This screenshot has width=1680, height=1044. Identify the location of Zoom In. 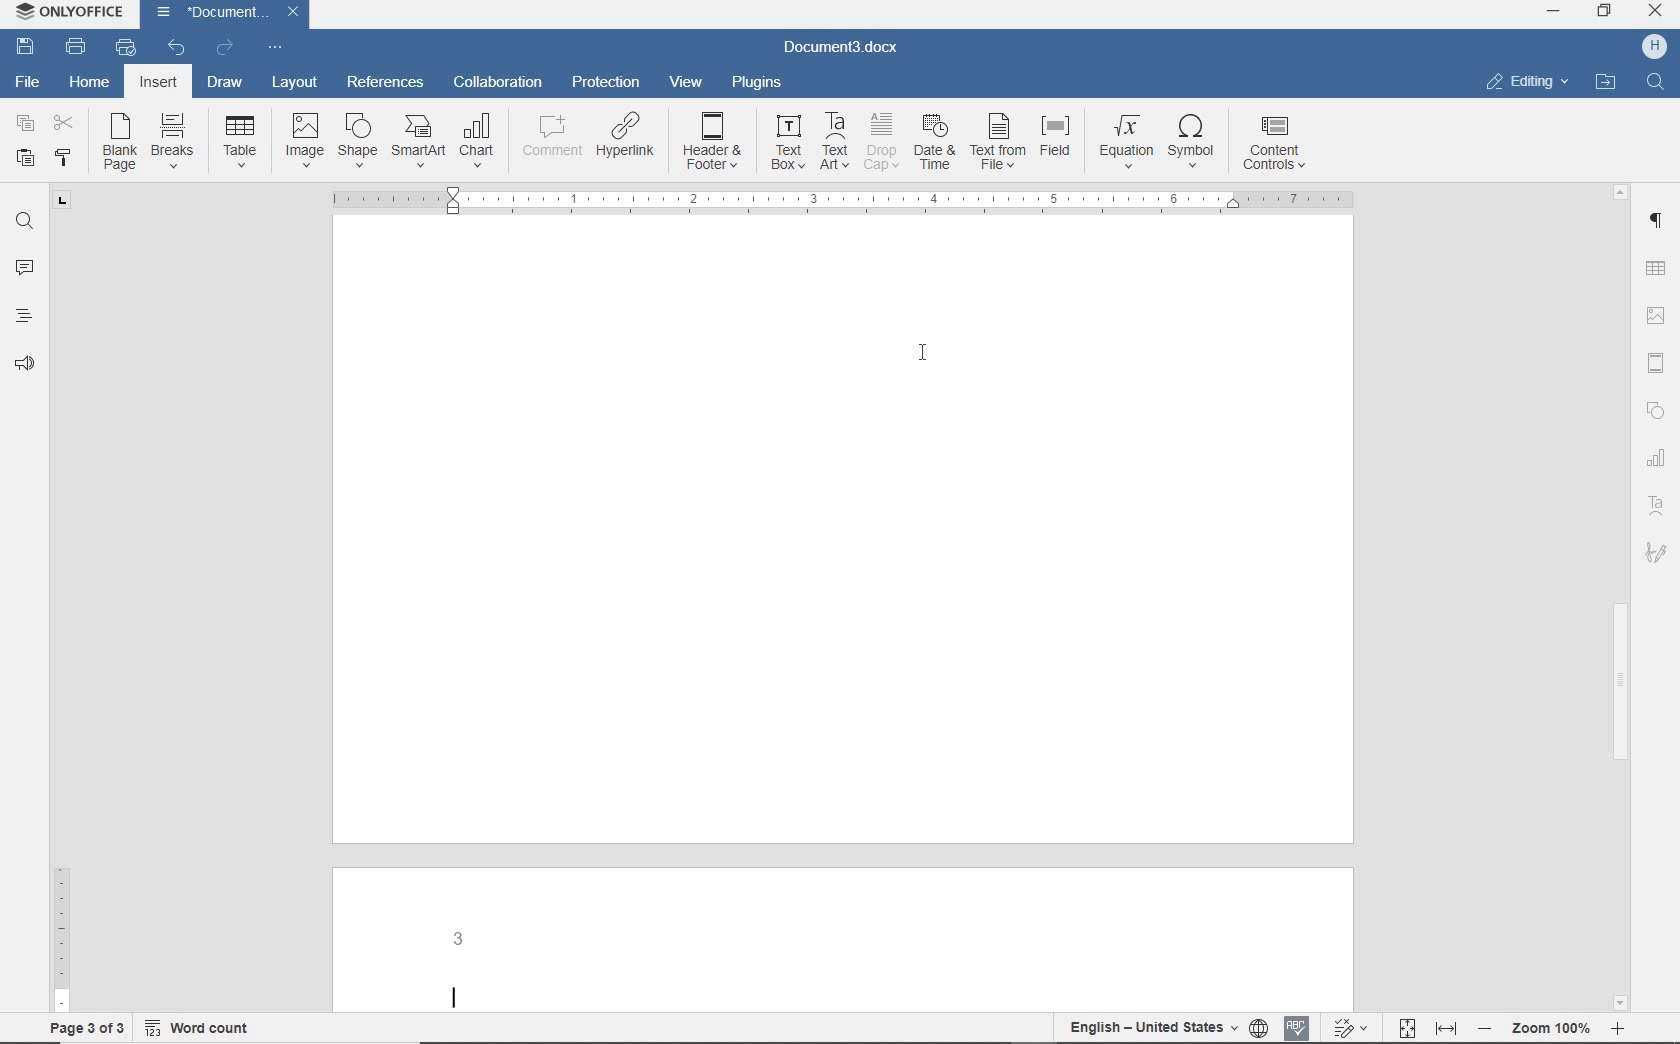
(1615, 1032).